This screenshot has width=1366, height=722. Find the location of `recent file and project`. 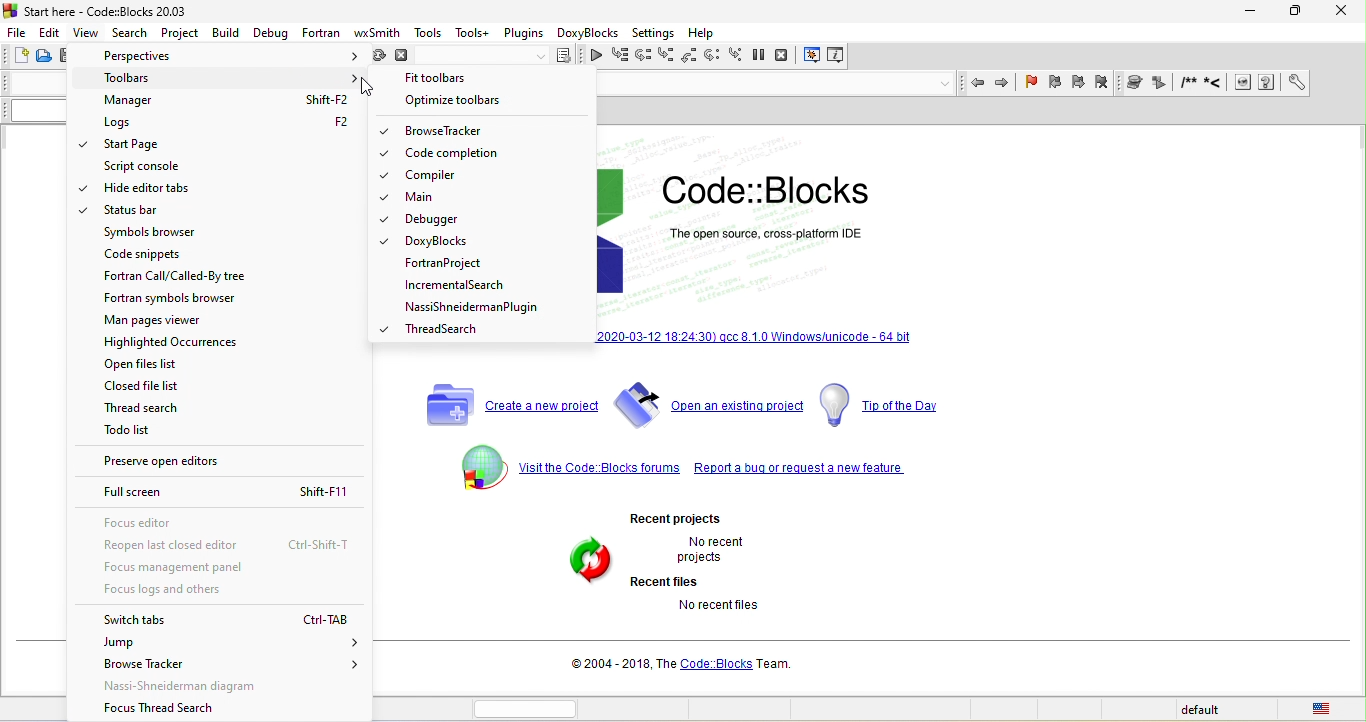

recent file and project is located at coordinates (584, 562).